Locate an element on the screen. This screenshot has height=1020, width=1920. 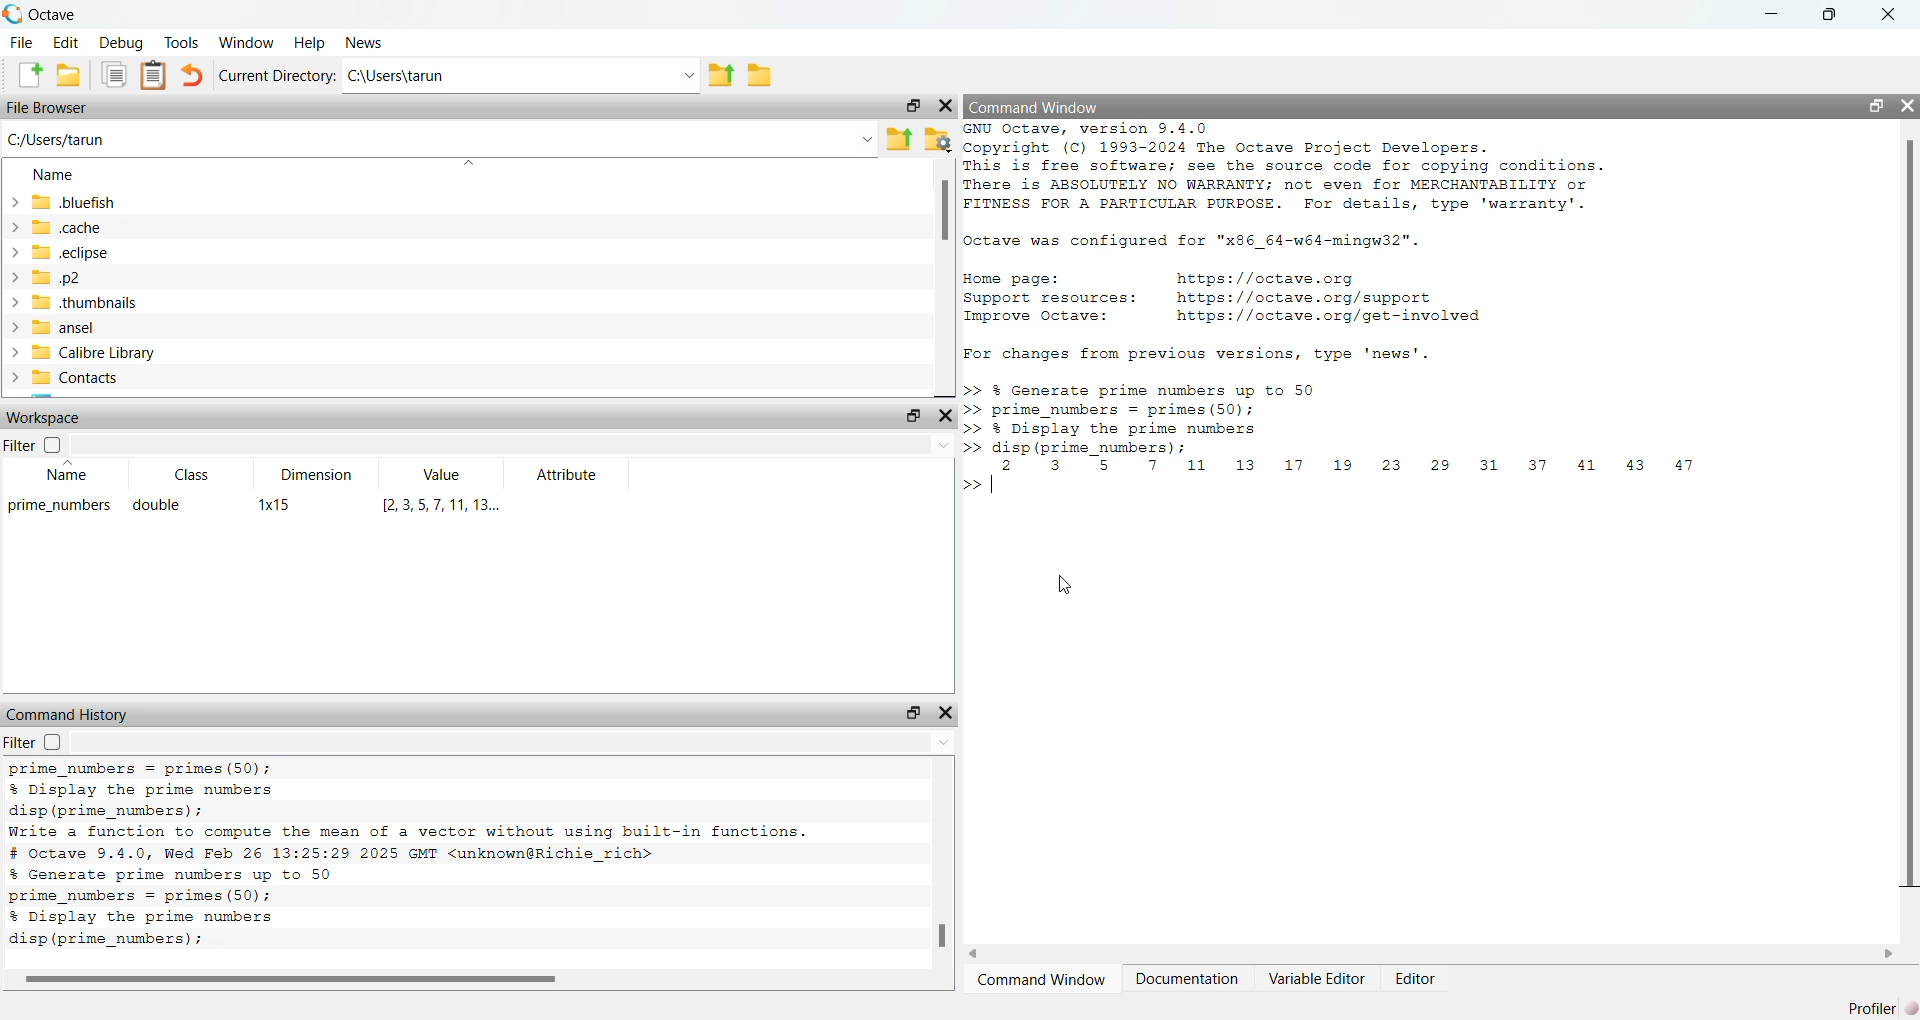
add folder is located at coordinates (69, 76).